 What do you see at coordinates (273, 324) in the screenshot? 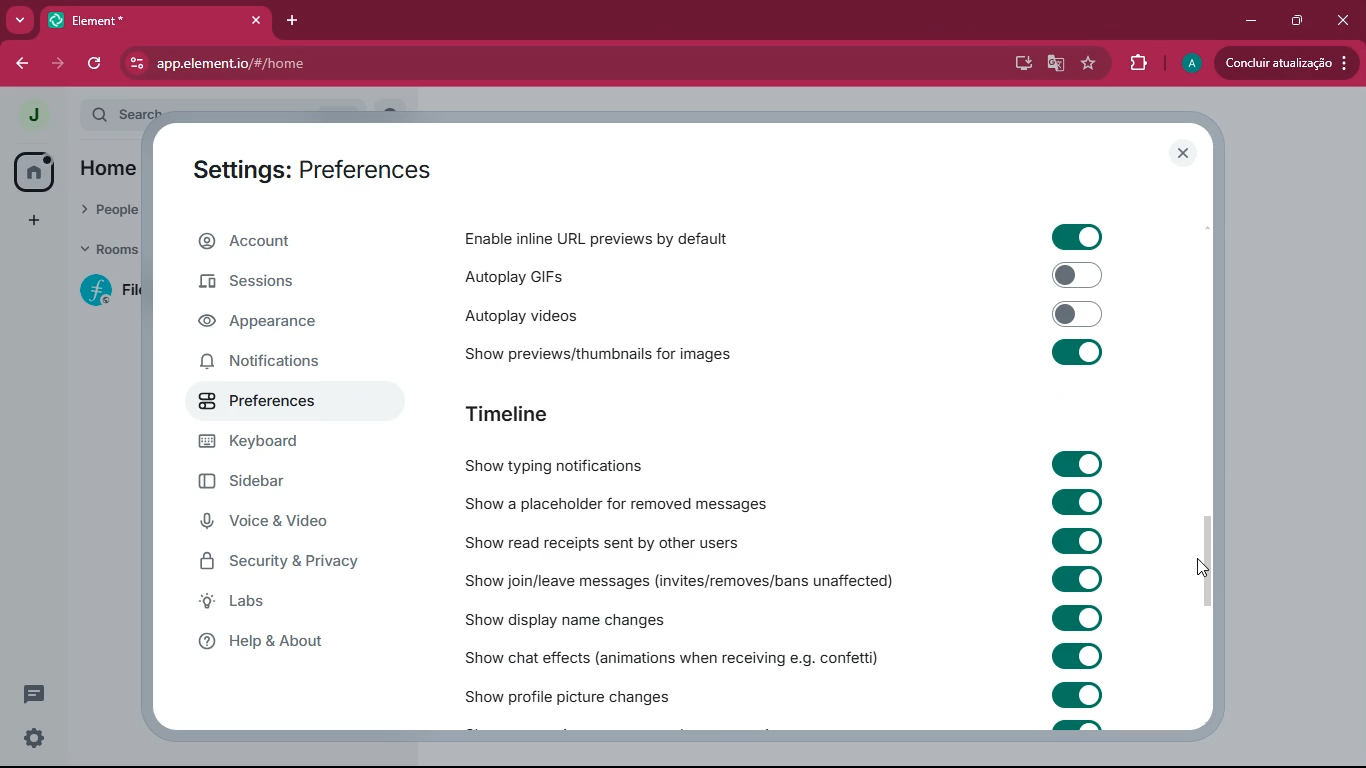
I see `appearance` at bounding box center [273, 324].